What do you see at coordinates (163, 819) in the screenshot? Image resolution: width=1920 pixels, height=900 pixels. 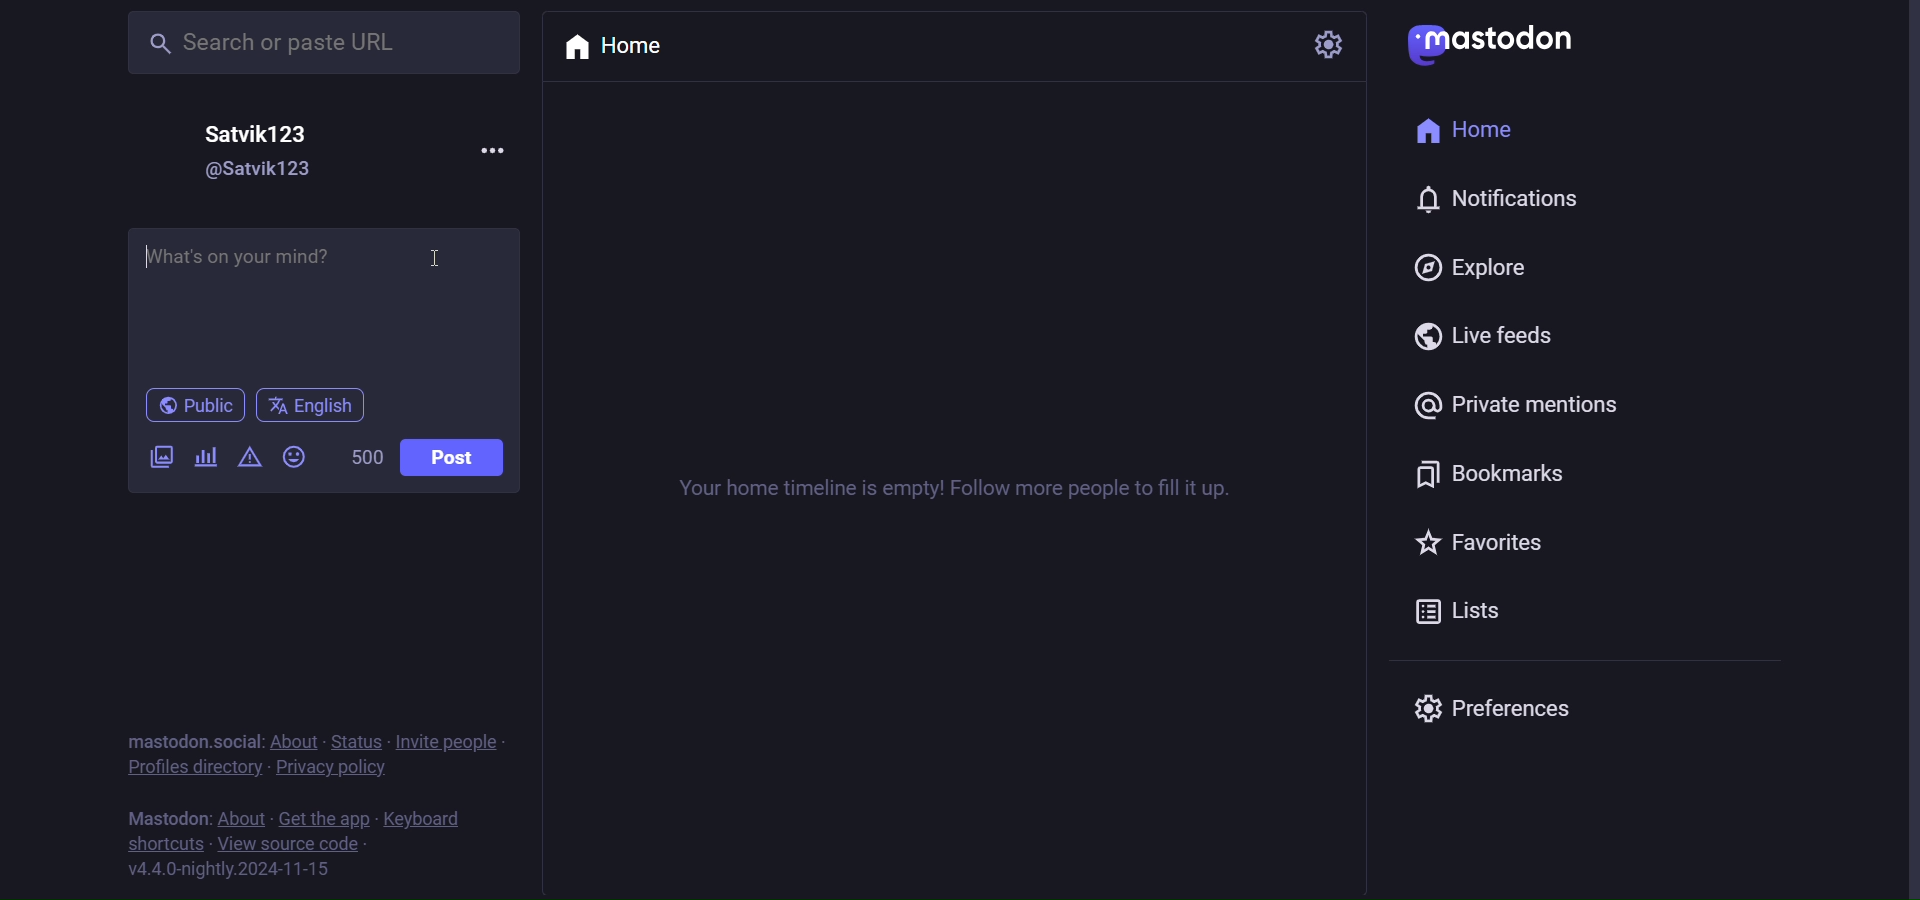 I see `text` at bounding box center [163, 819].